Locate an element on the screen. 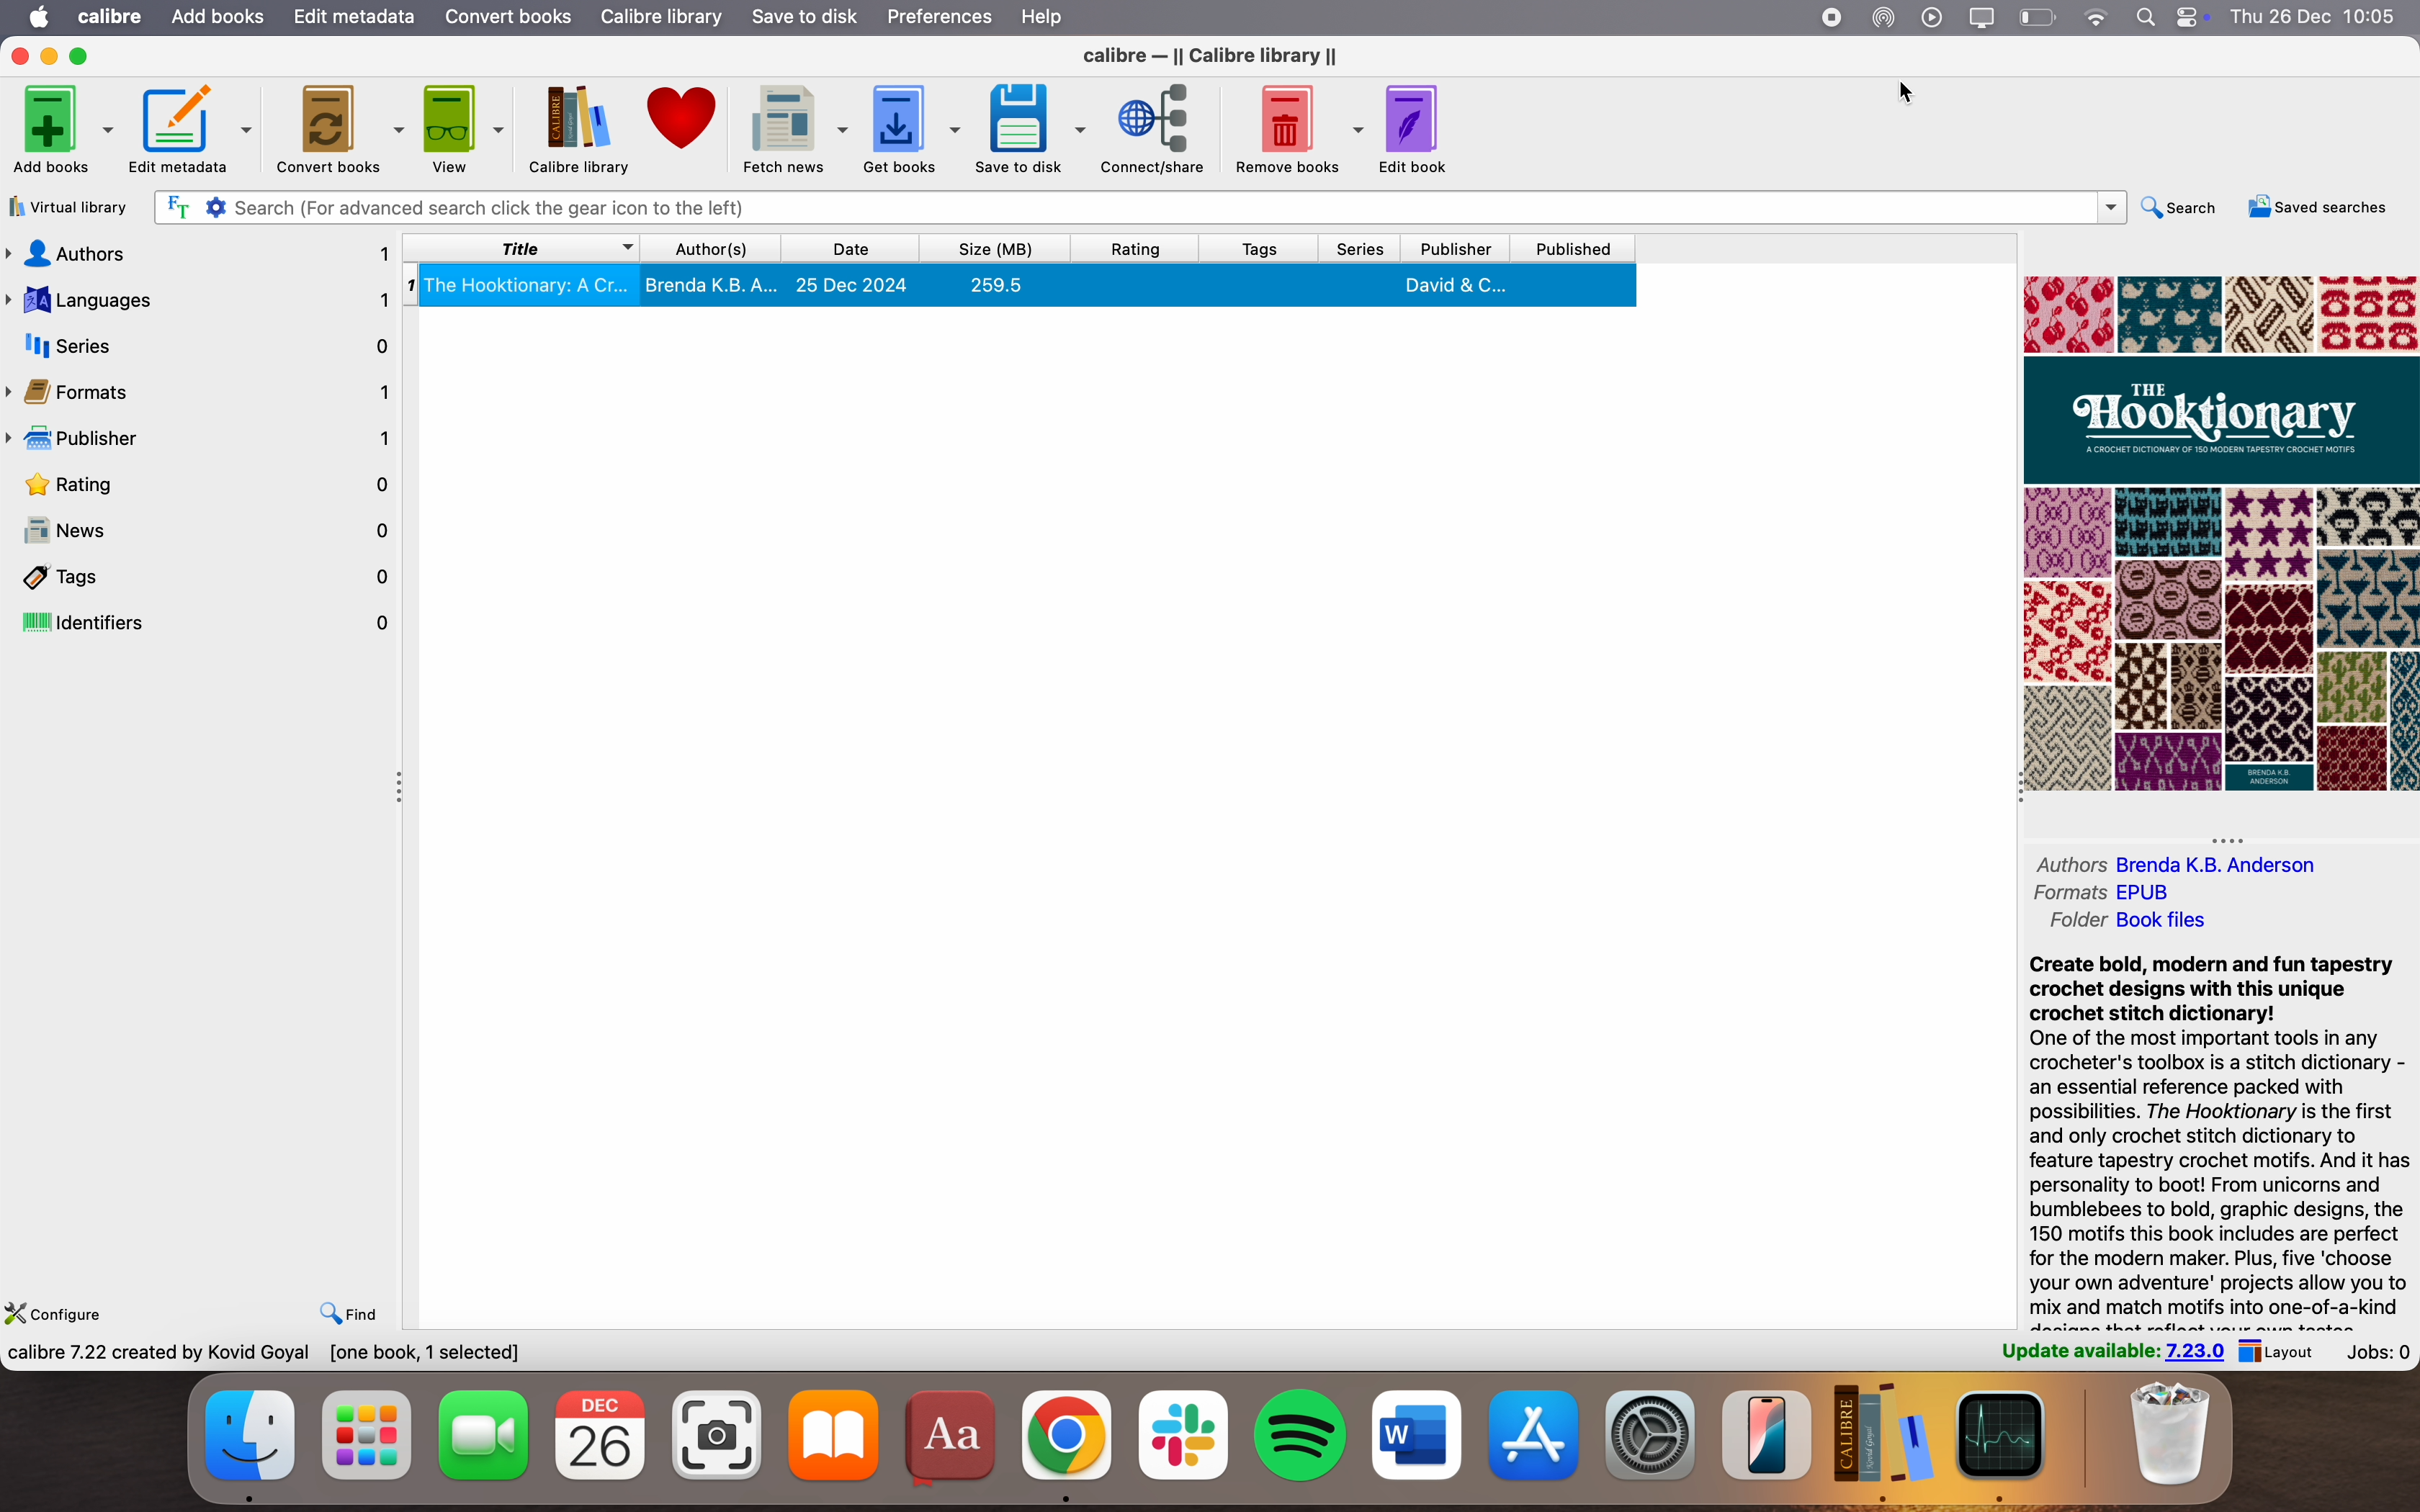 This screenshot has height=1512, width=2420. calendar is located at coordinates (595, 1434).